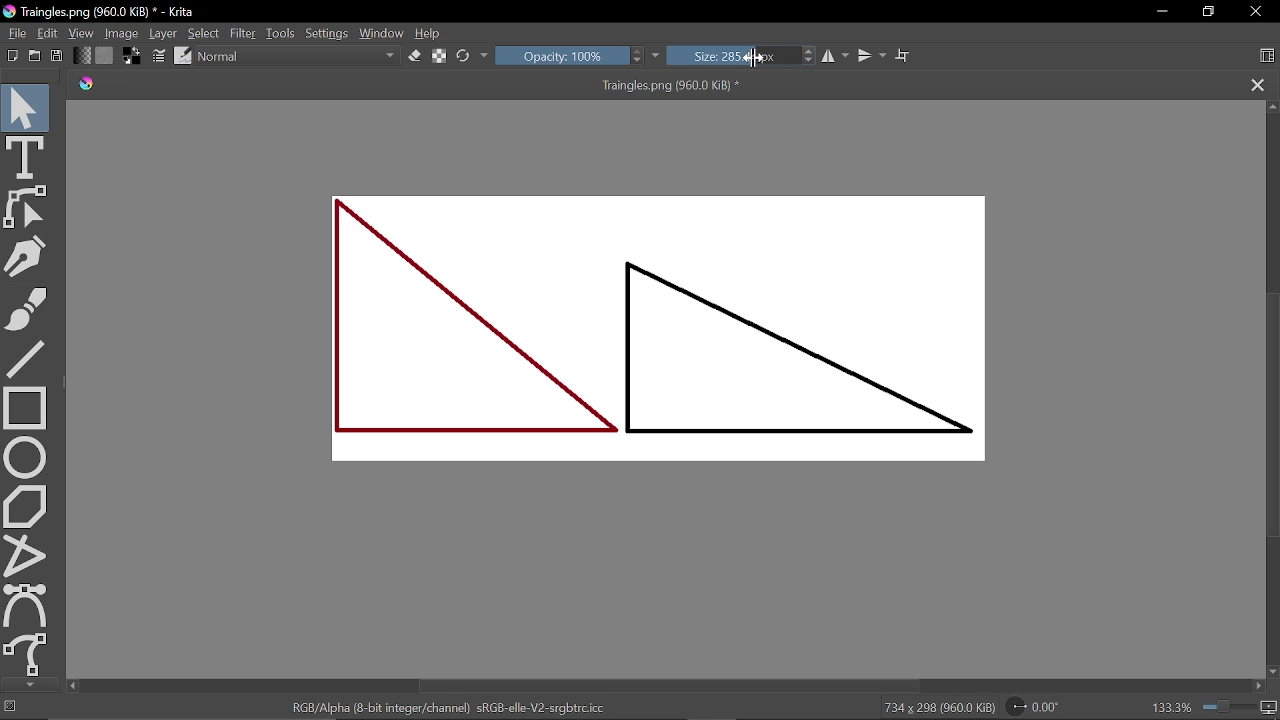 The height and width of the screenshot is (720, 1280). What do you see at coordinates (157, 57) in the screenshot?
I see `Edit brush settings` at bounding box center [157, 57].